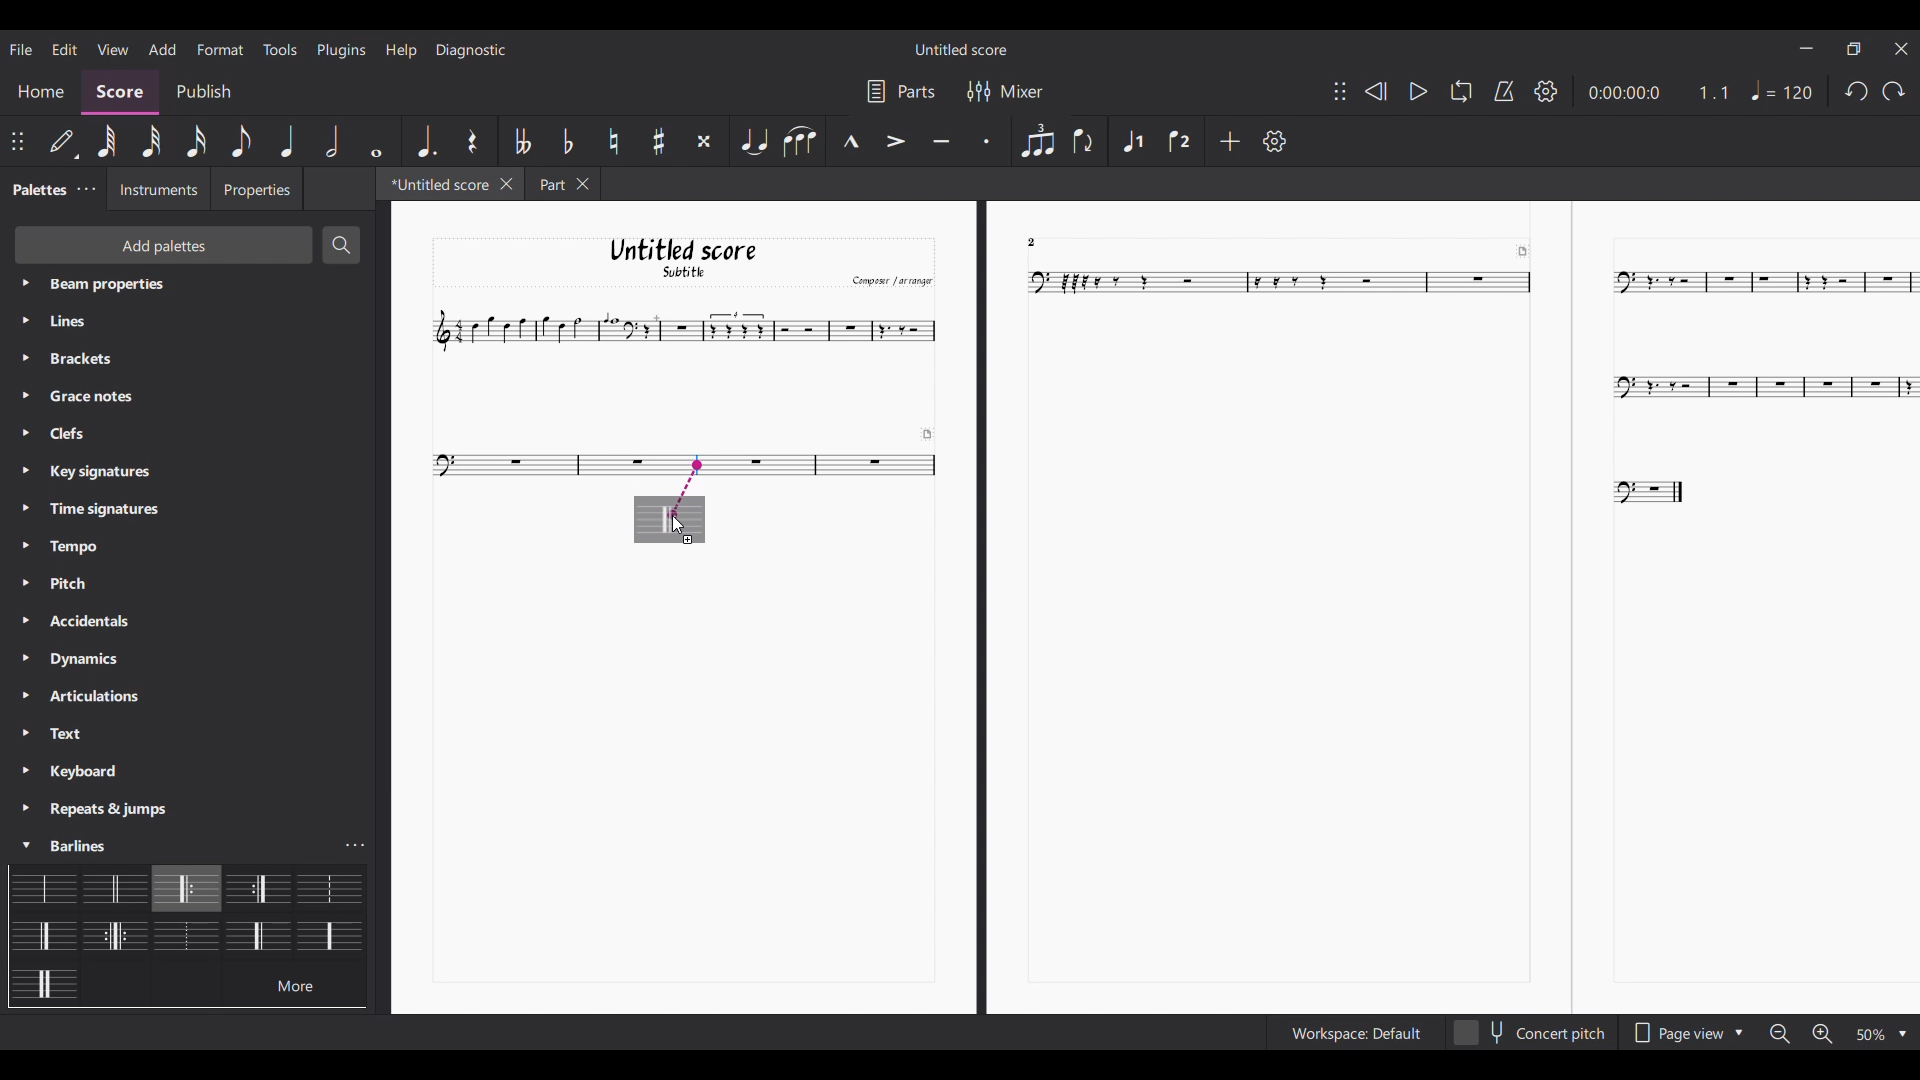 The image size is (1920, 1080). I want to click on Palette settings, so click(90, 435).